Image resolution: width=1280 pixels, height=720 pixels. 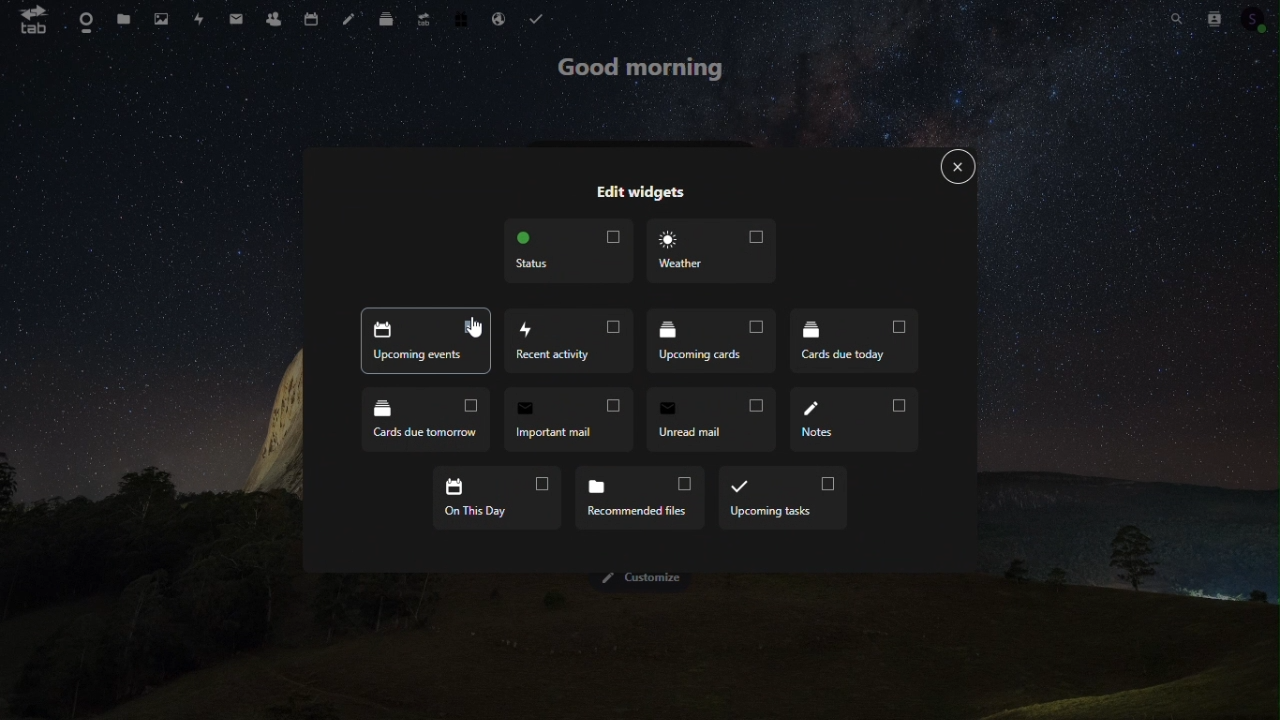 I want to click on Search, so click(x=1178, y=19).